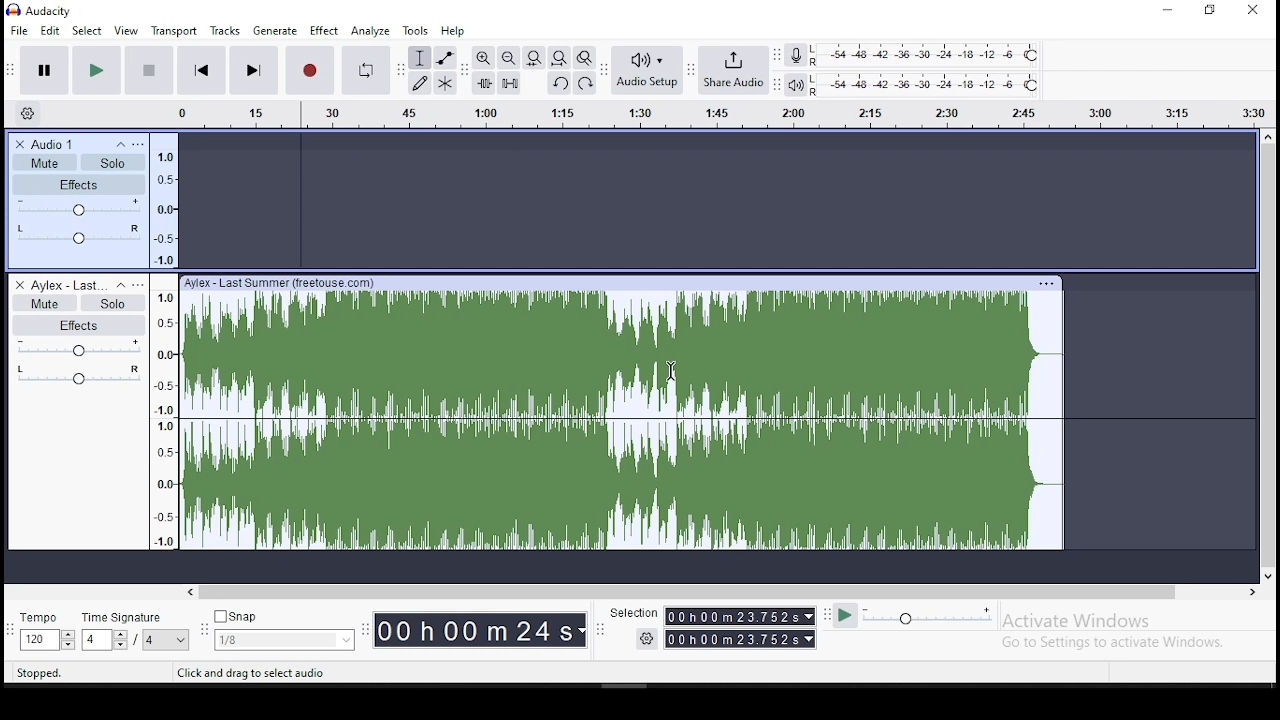 The image size is (1280, 720). I want to click on redo, so click(587, 84).